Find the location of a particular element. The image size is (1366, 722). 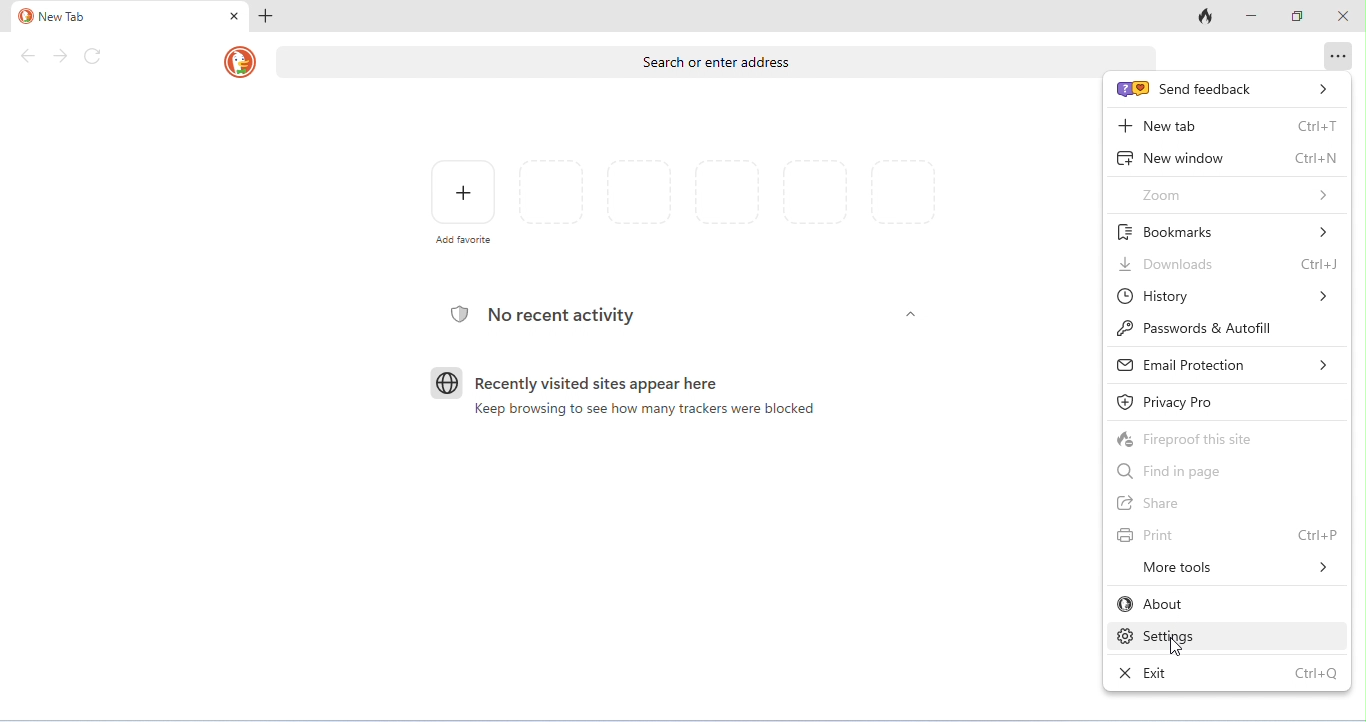

no recently activity is located at coordinates (545, 317).